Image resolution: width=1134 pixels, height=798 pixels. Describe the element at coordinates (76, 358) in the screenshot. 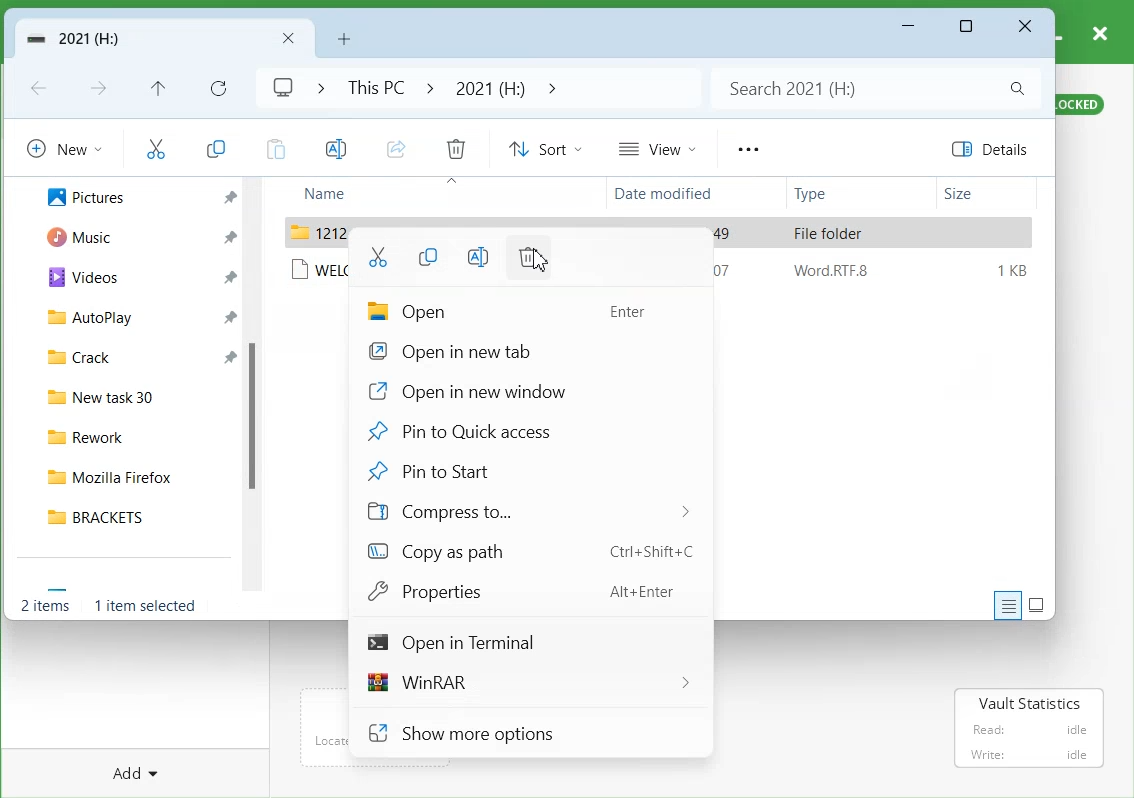

I see `Crack` at that location.